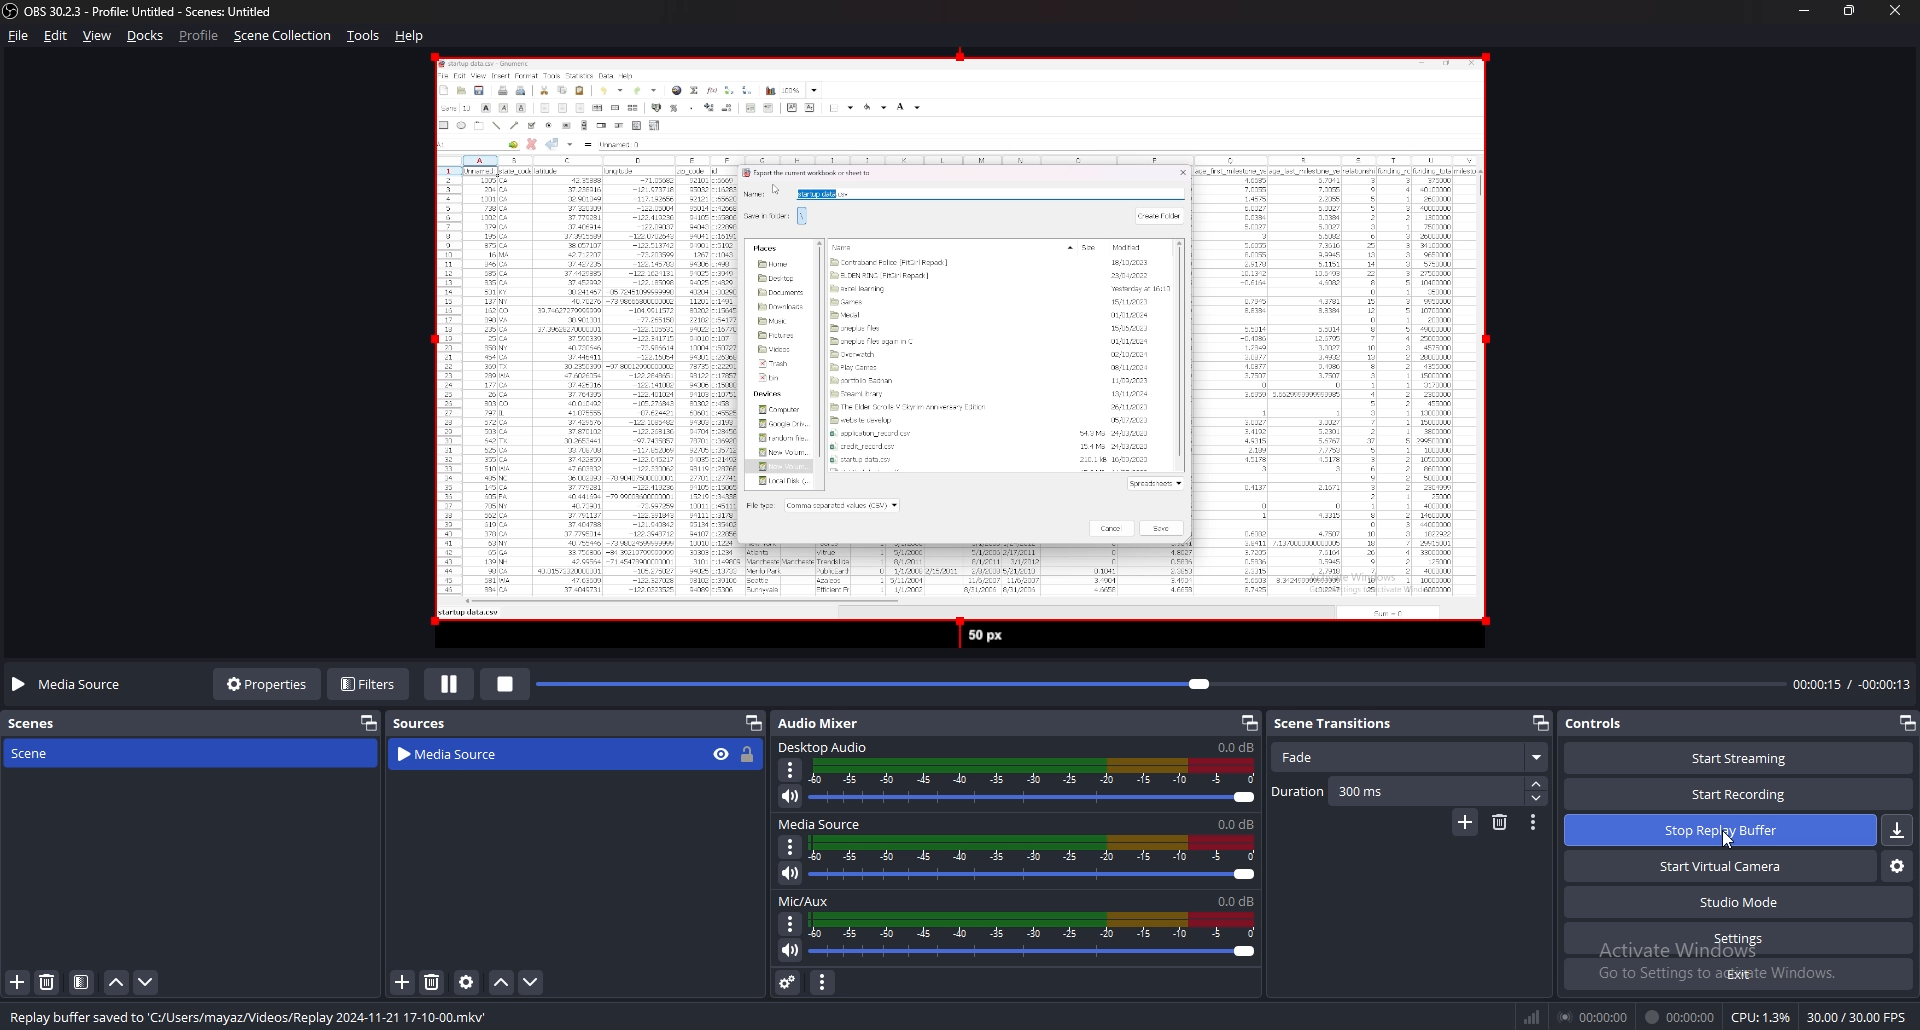 The height and width of the screenshot is (1030, 1920). I want to click on media source, so click(823, 824).